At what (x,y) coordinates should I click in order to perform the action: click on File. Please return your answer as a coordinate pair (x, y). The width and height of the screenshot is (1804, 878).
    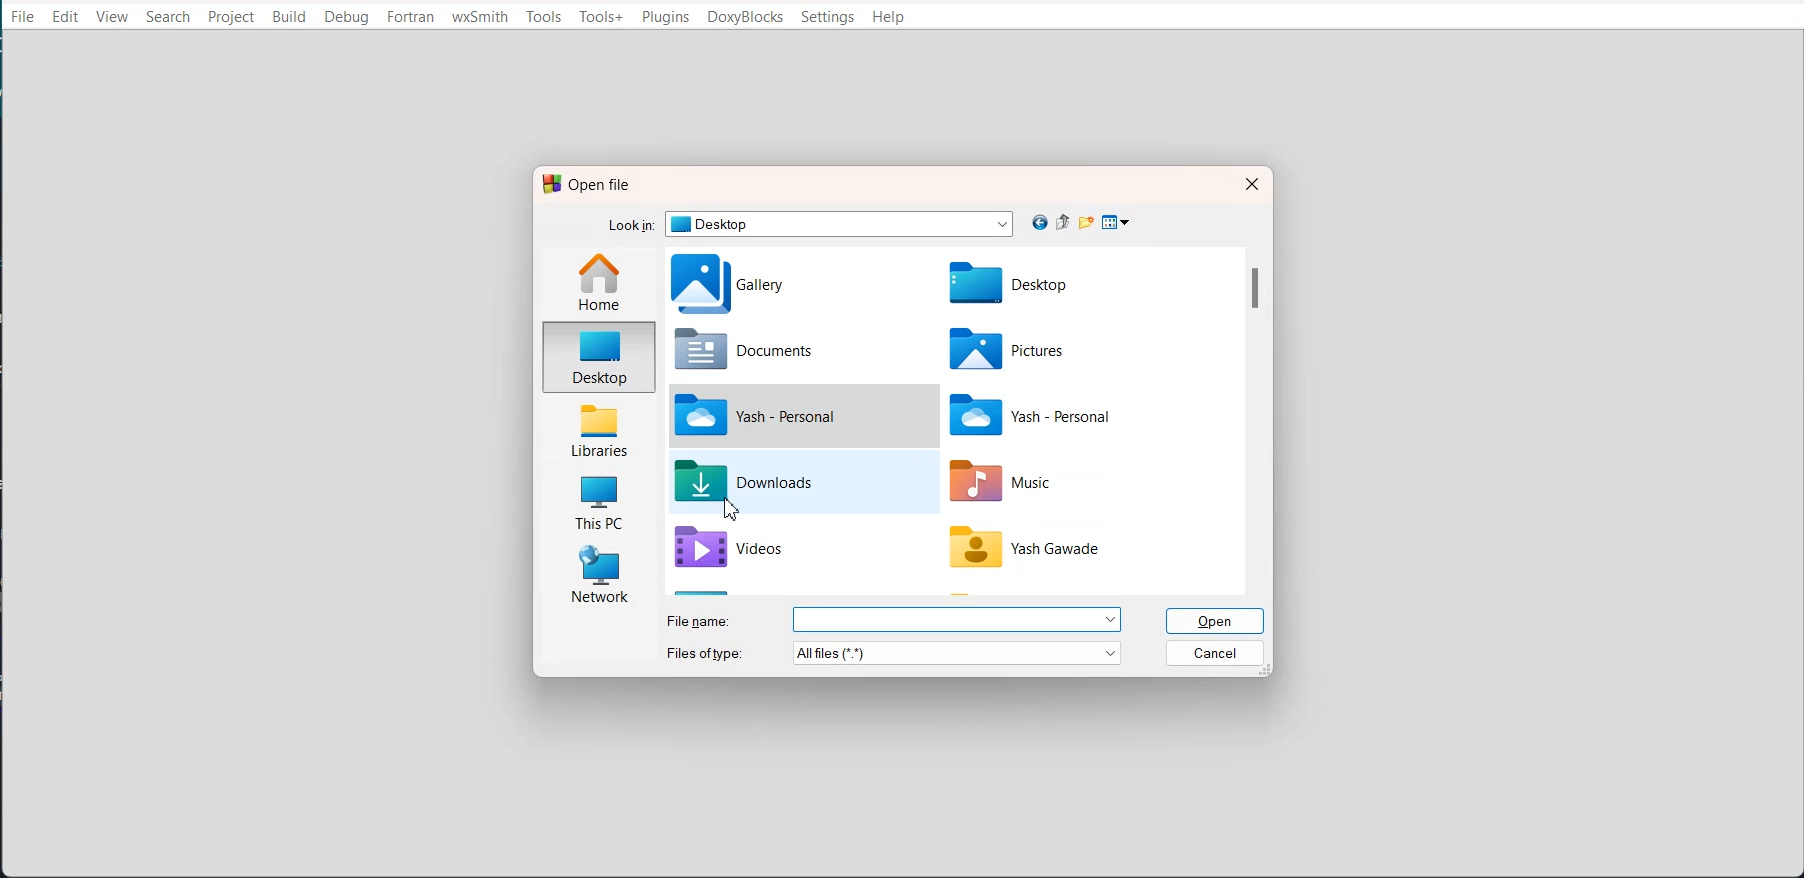
    Looking at the image, I should click on (787, 413).